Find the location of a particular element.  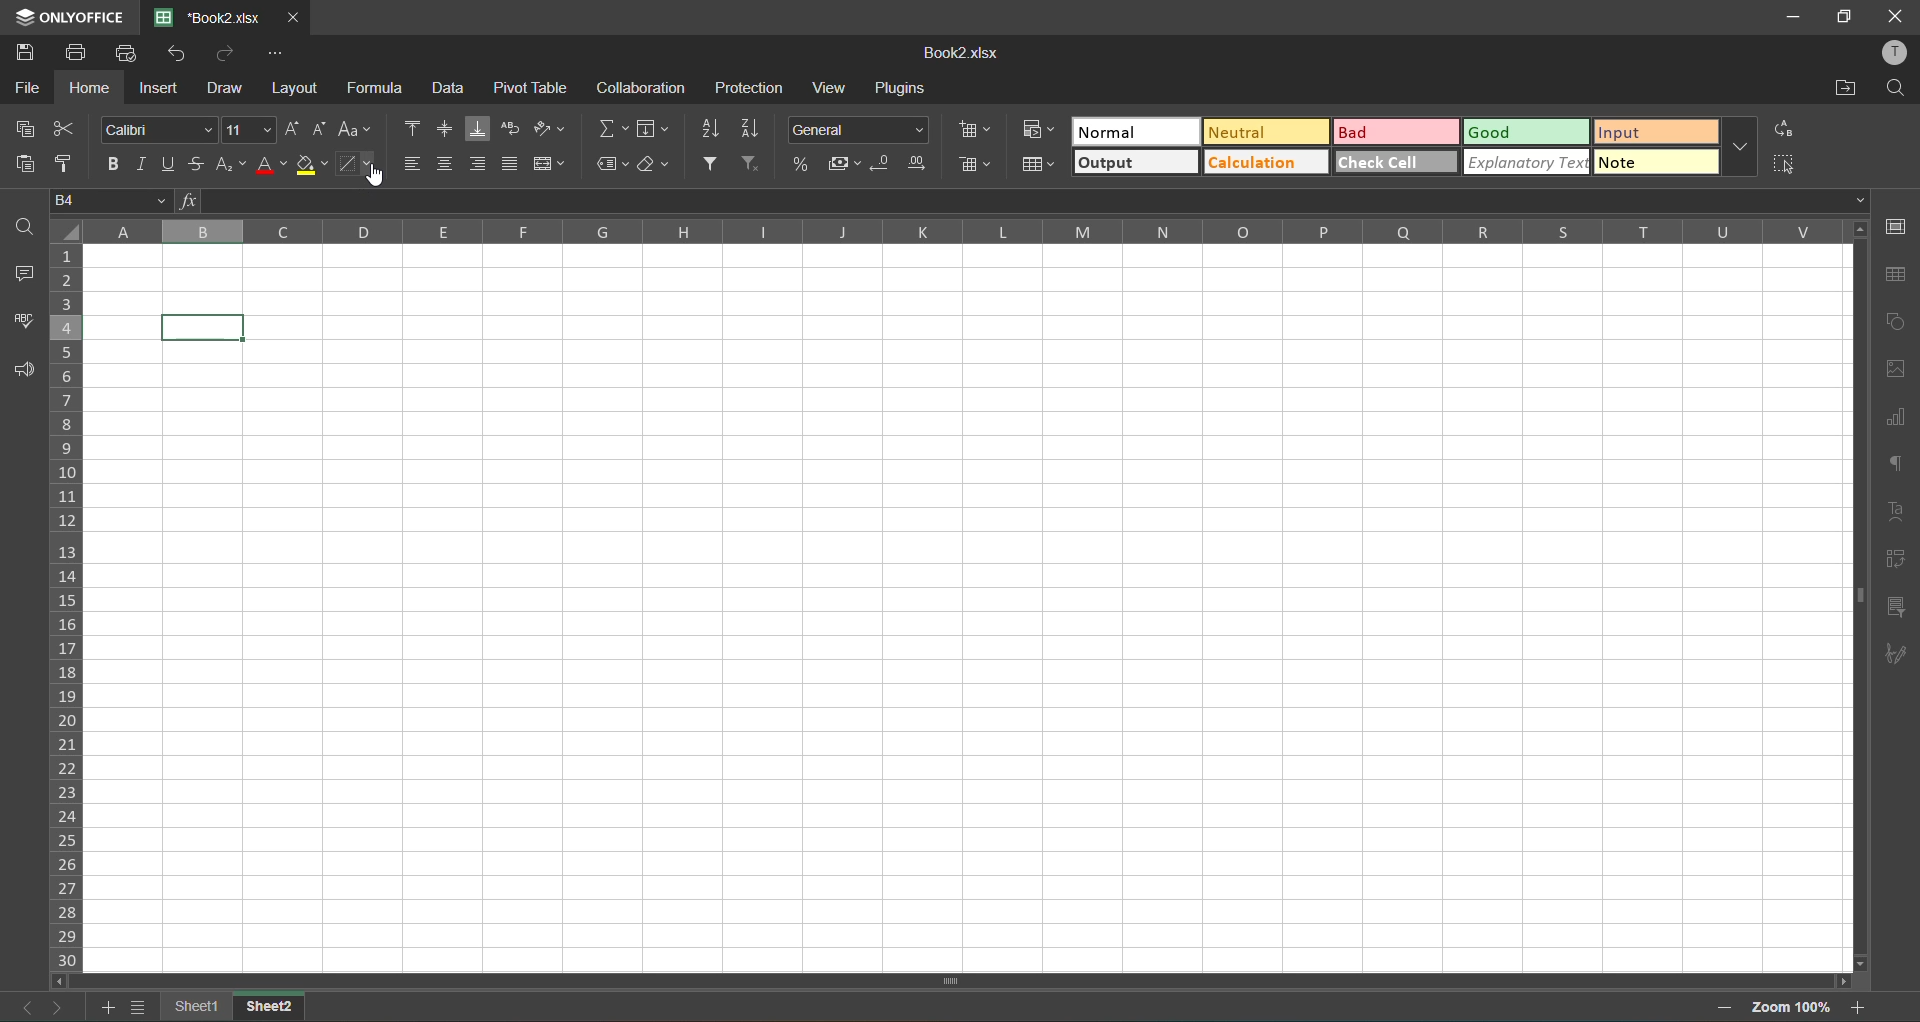

decrement size is located at coordinates (323, 129).